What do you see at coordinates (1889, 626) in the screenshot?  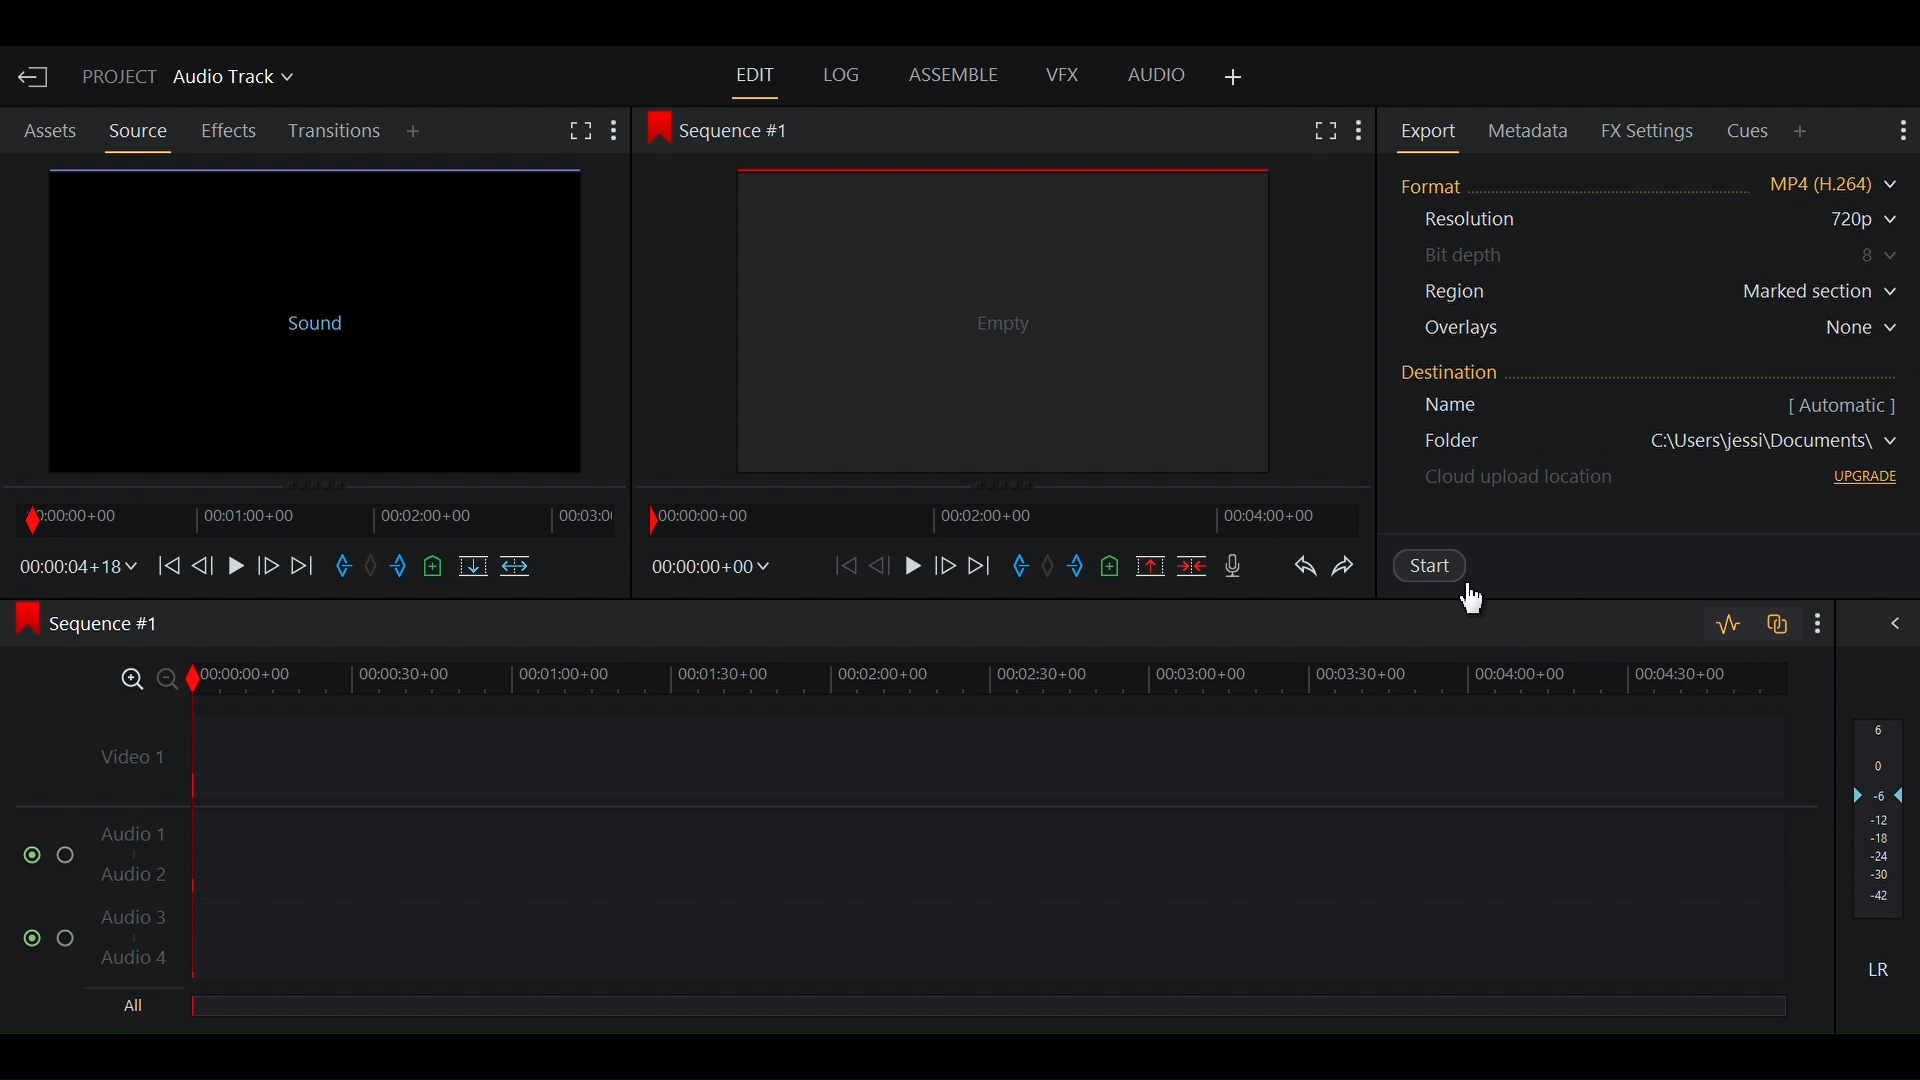 I see `Show/Hide the Full audio mix` at bounding box center [1889, 626].